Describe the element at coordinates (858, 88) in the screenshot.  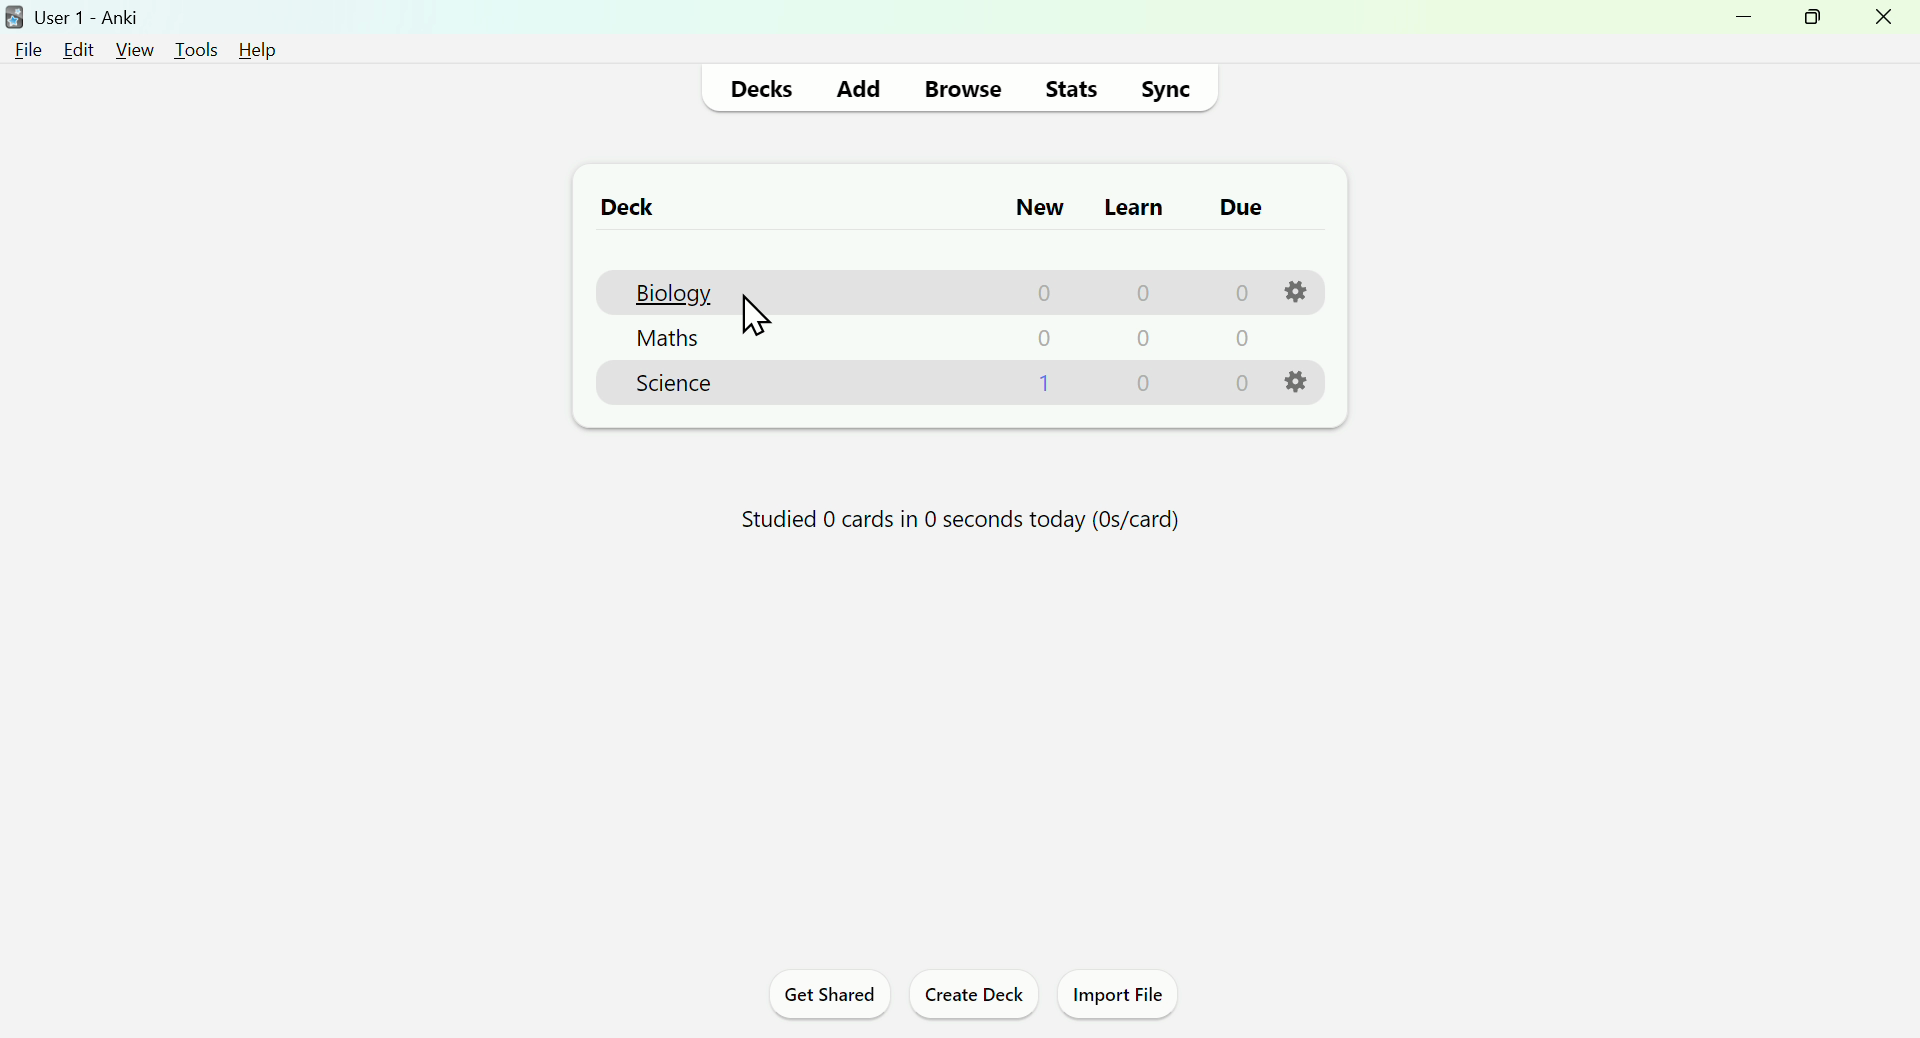
I see `Add` at that location.